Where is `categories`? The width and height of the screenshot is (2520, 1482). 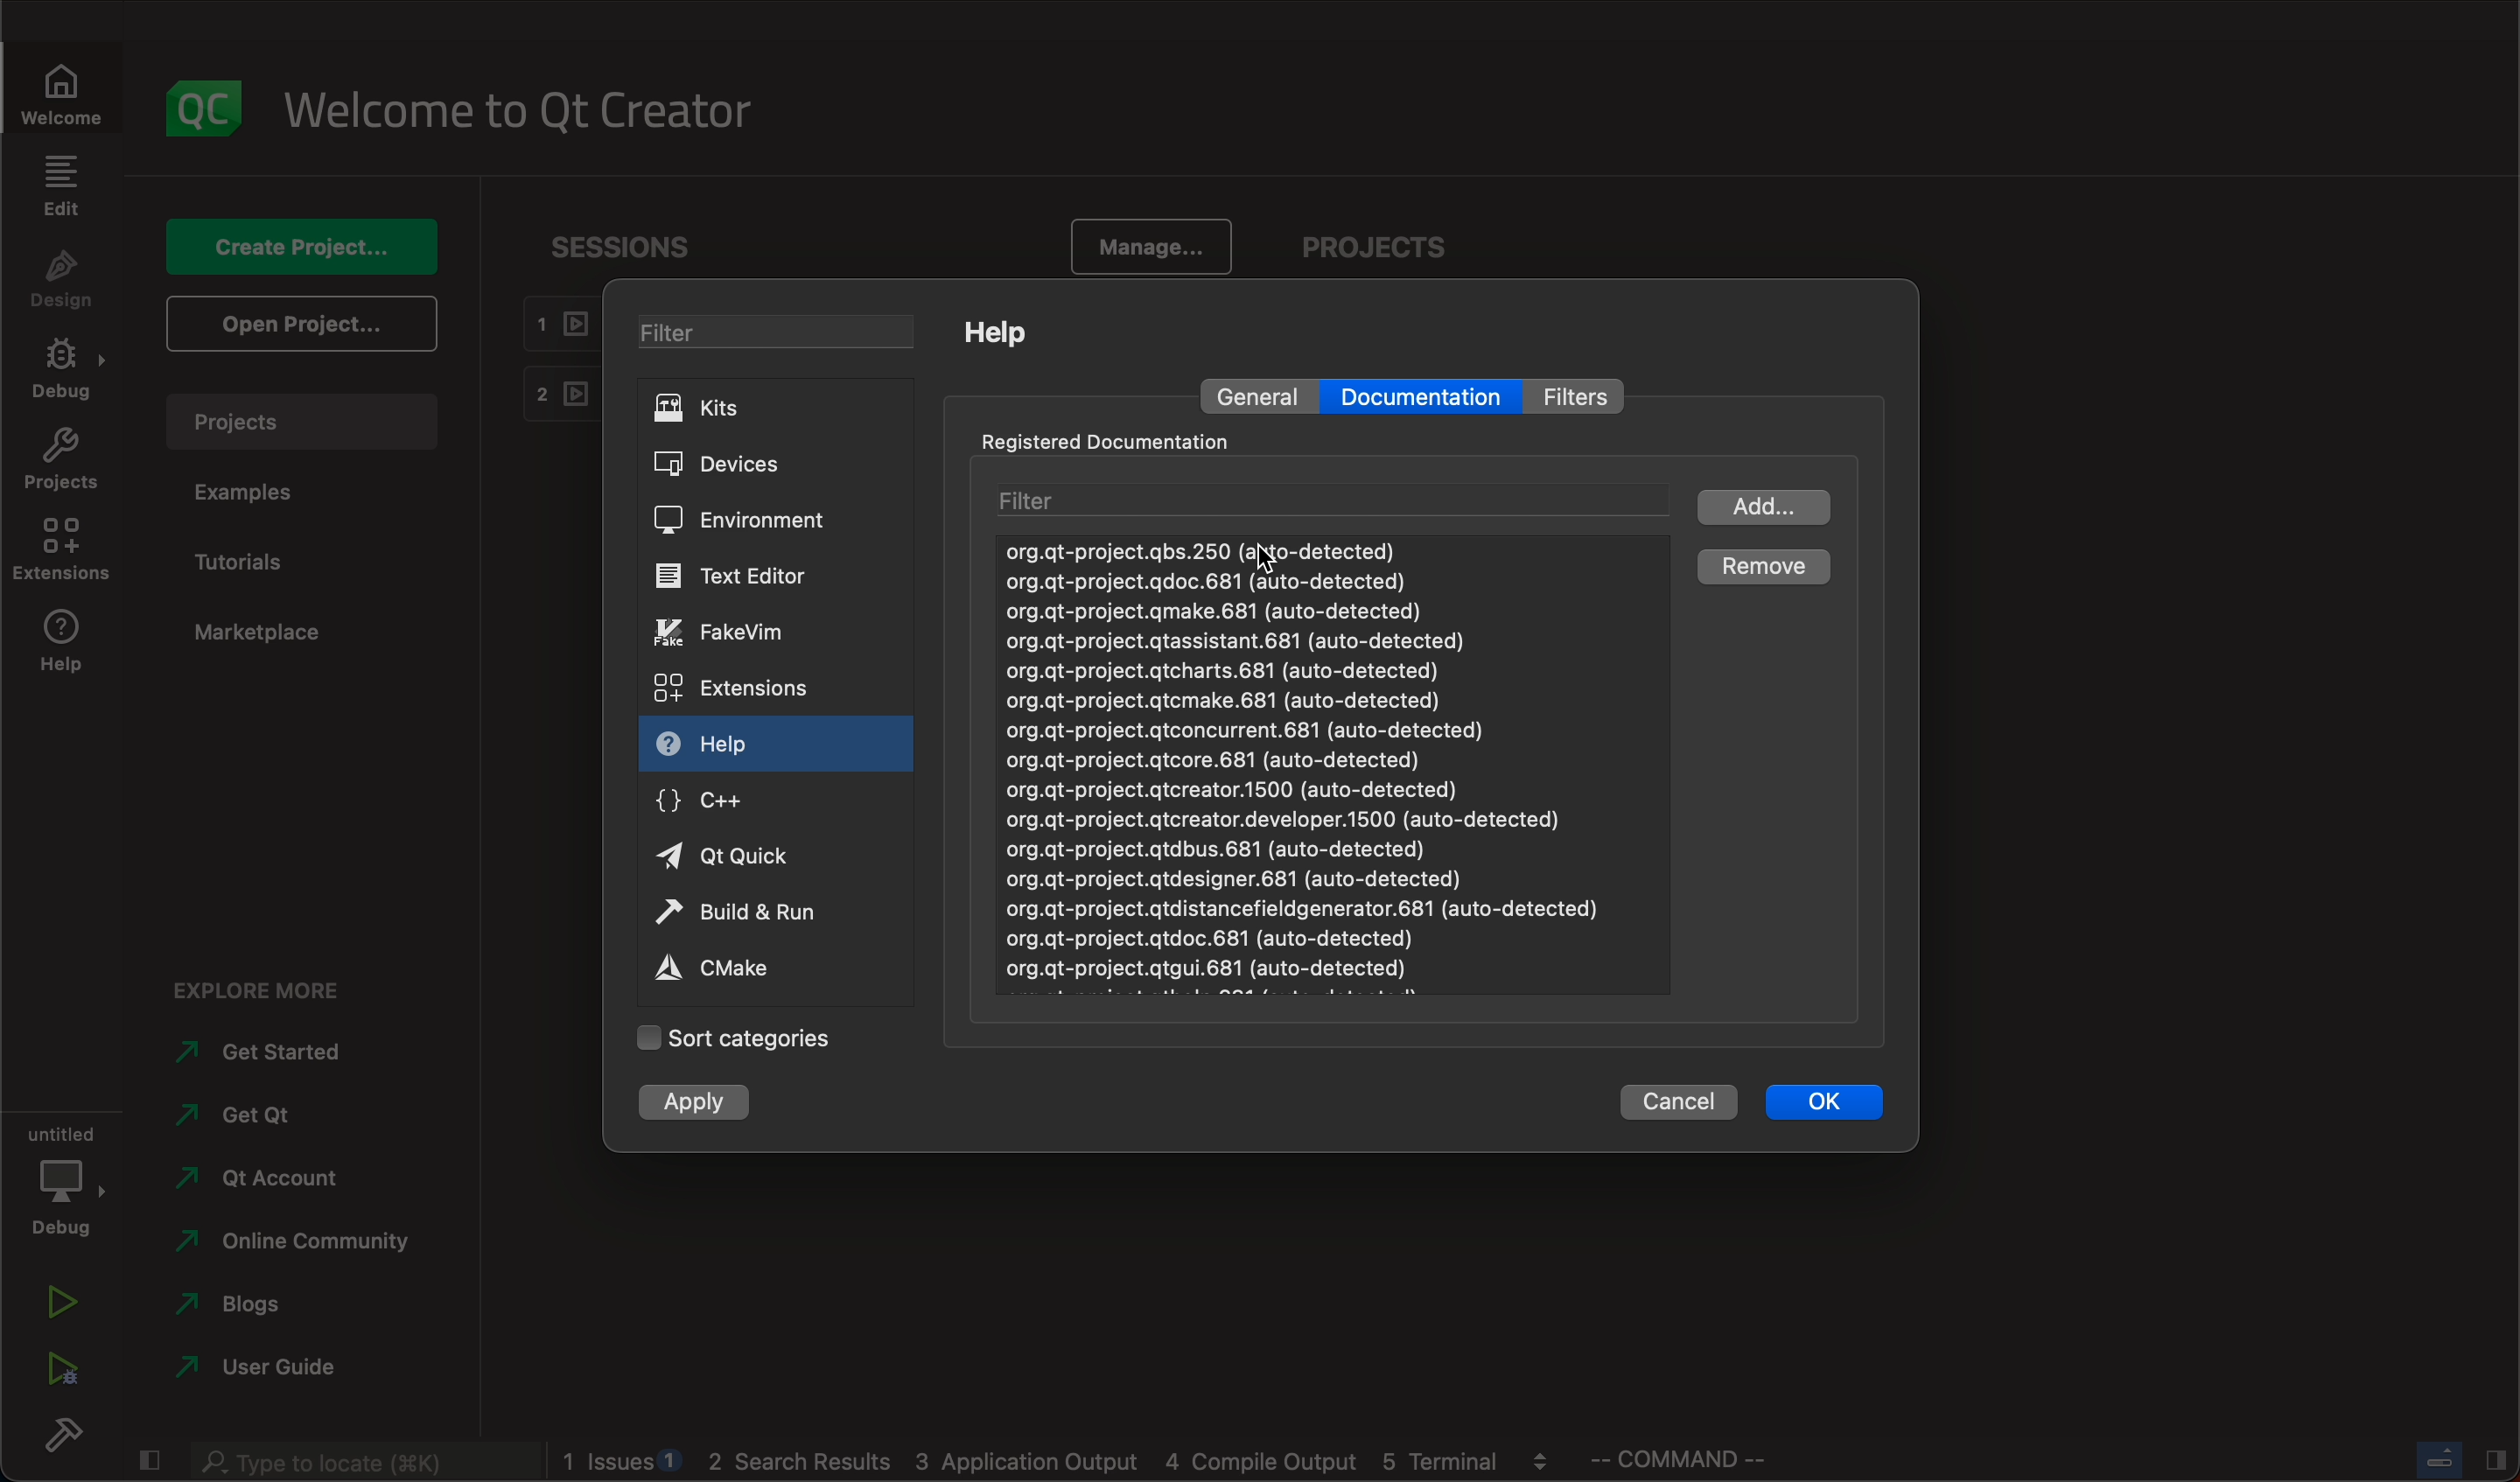 categories is located at coordinates (741, 1041).